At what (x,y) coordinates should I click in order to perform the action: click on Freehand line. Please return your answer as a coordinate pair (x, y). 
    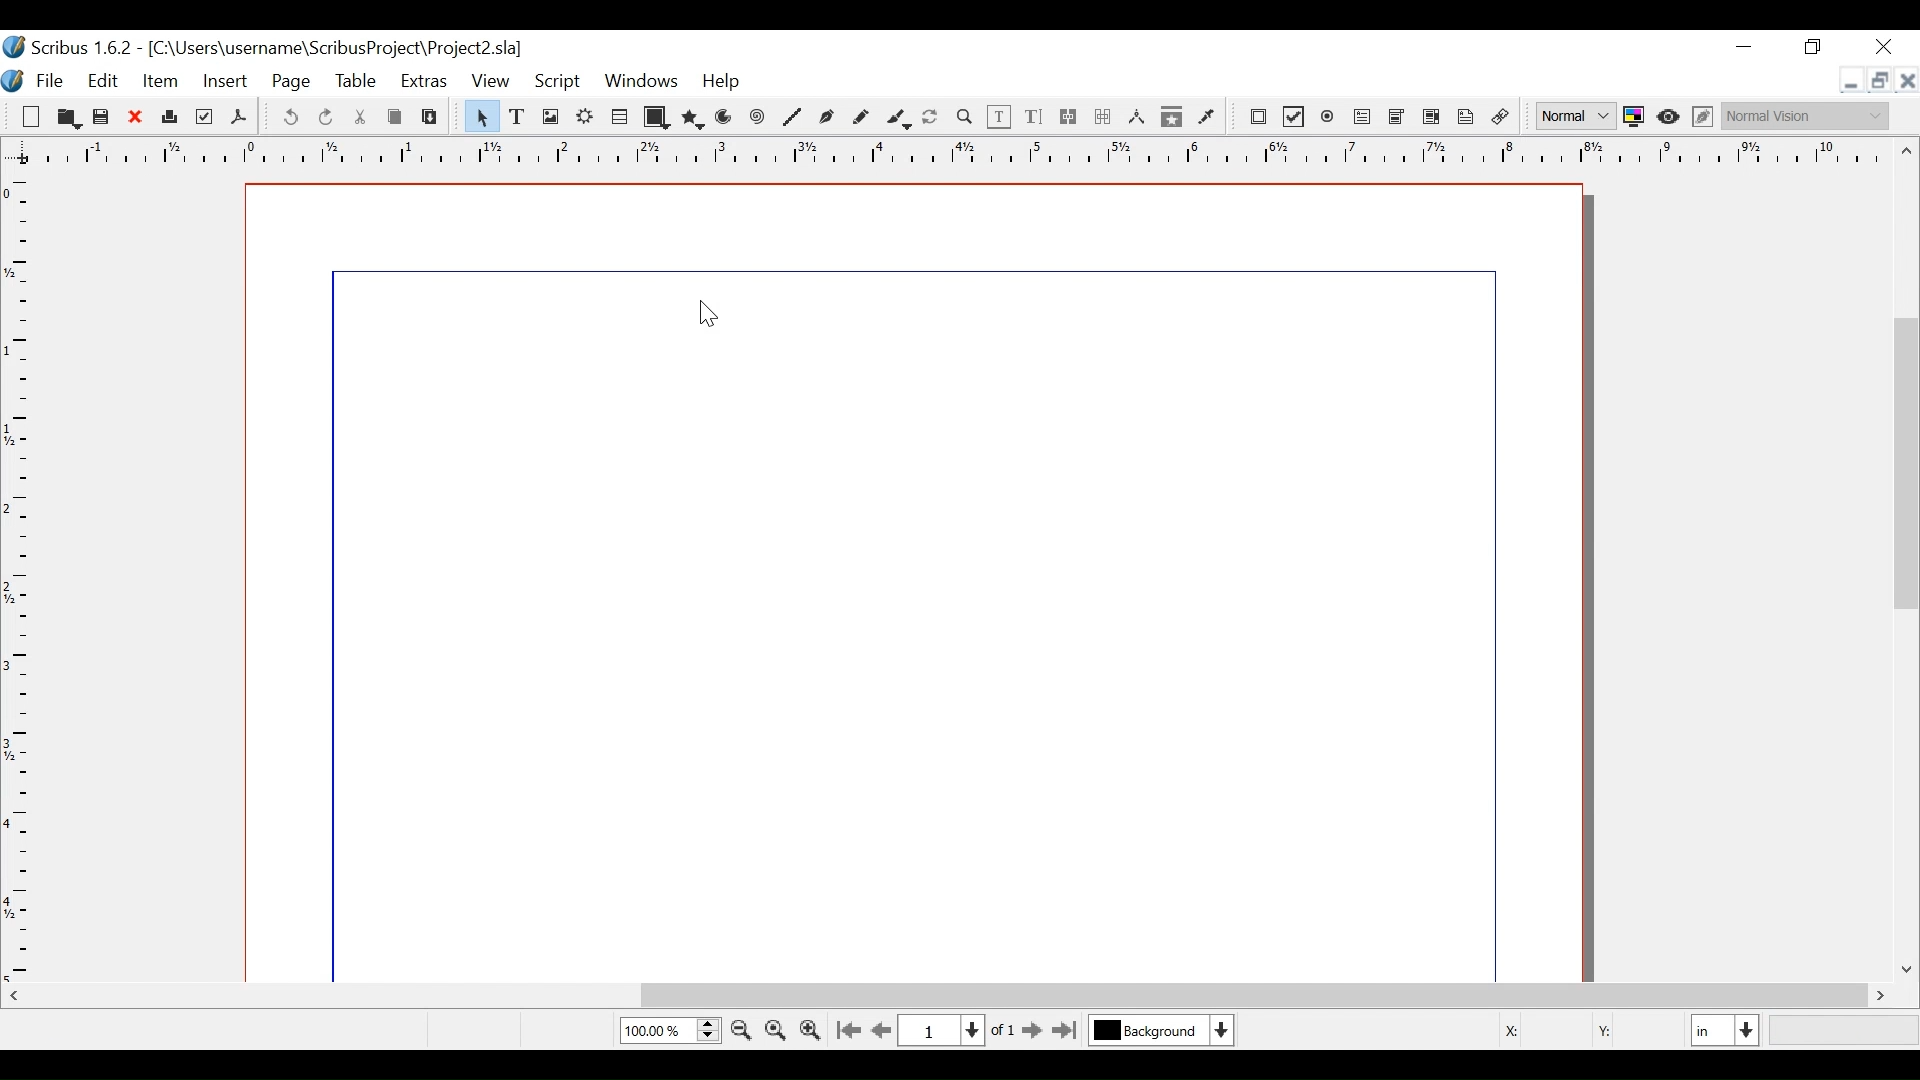
    Looking at the image, I should click on (862, 118).